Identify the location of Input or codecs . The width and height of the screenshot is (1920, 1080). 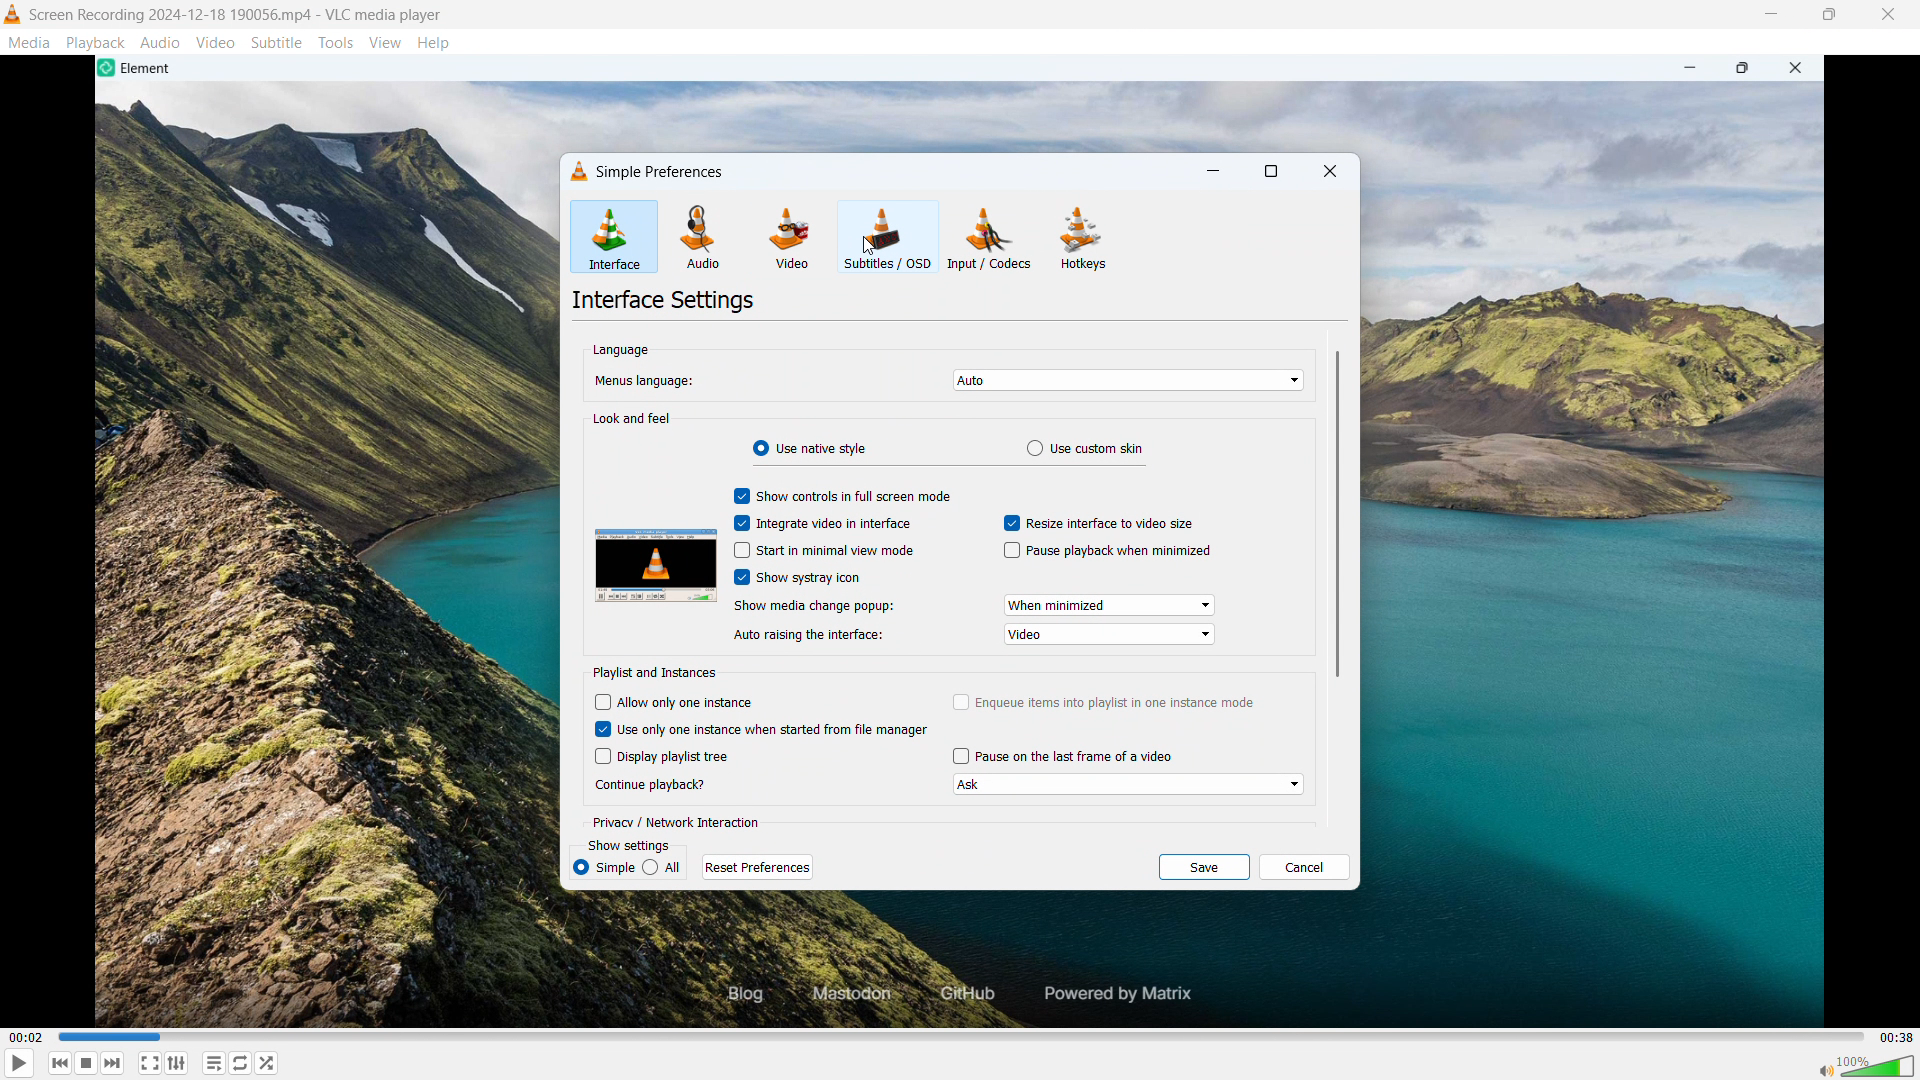
(990, 238).